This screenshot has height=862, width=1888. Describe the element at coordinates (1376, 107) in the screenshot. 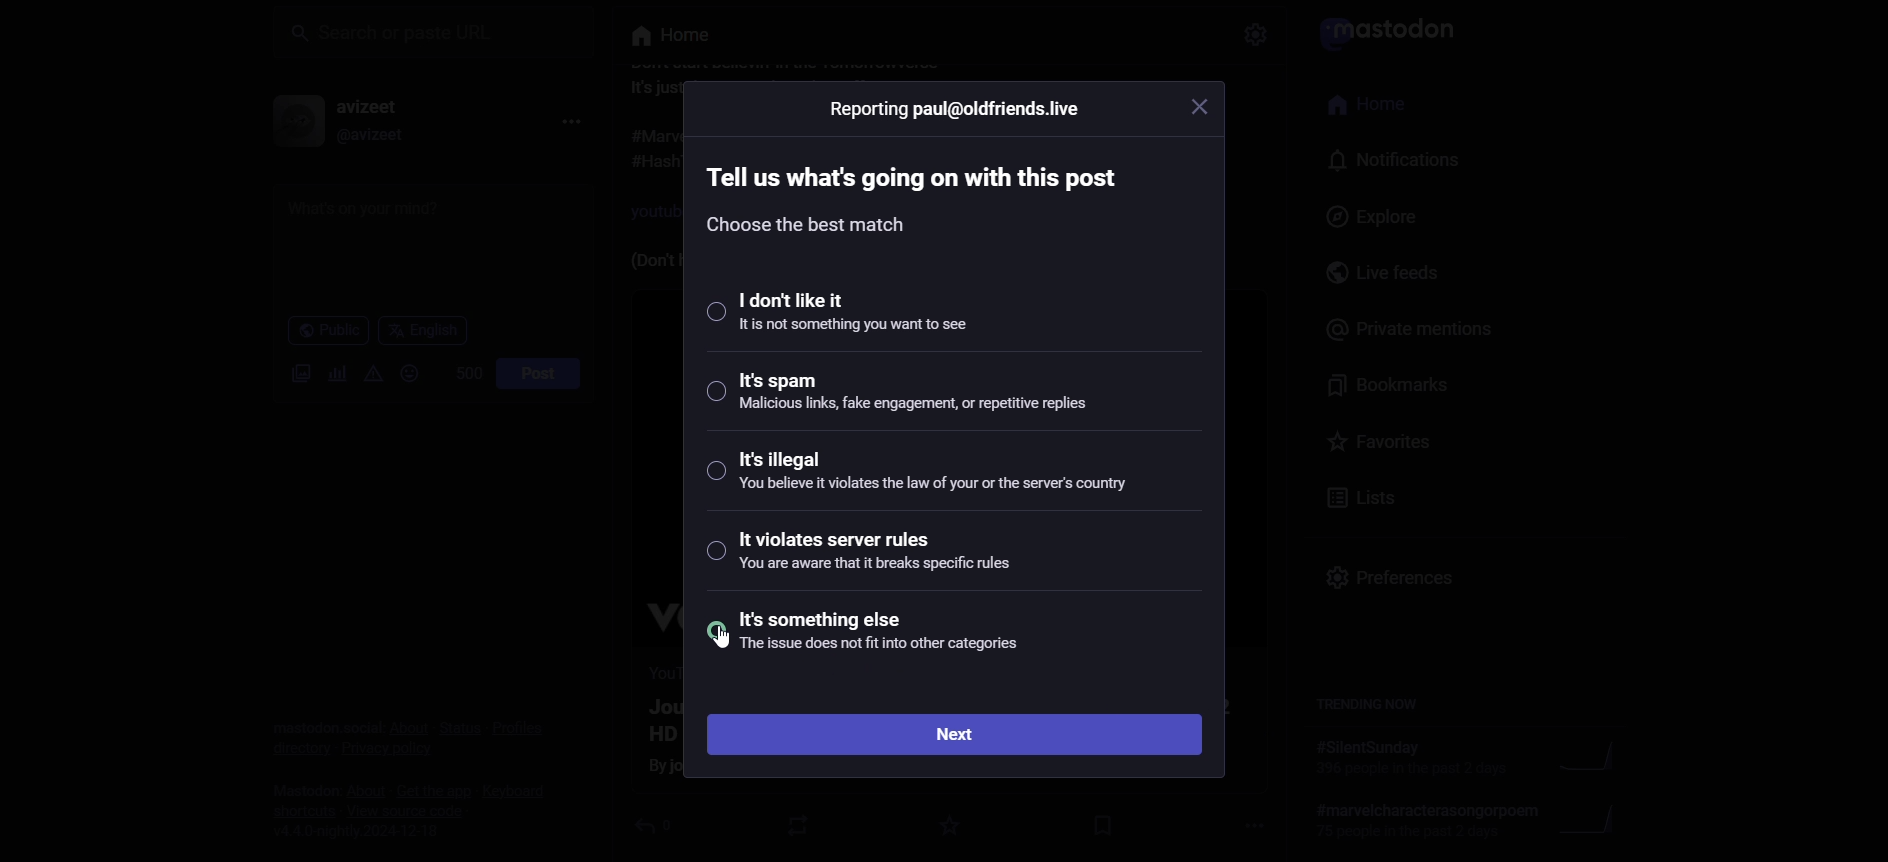

I see `home` at that location.